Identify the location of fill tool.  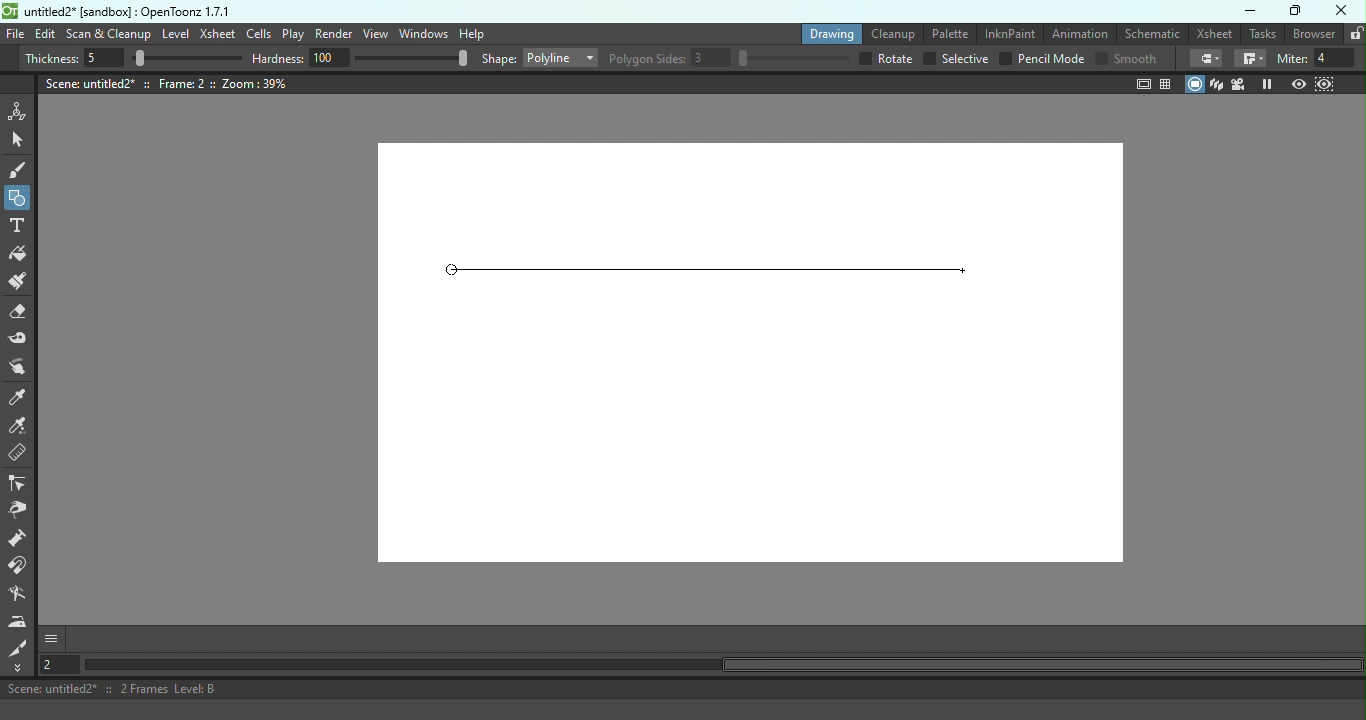
(1206, 59).